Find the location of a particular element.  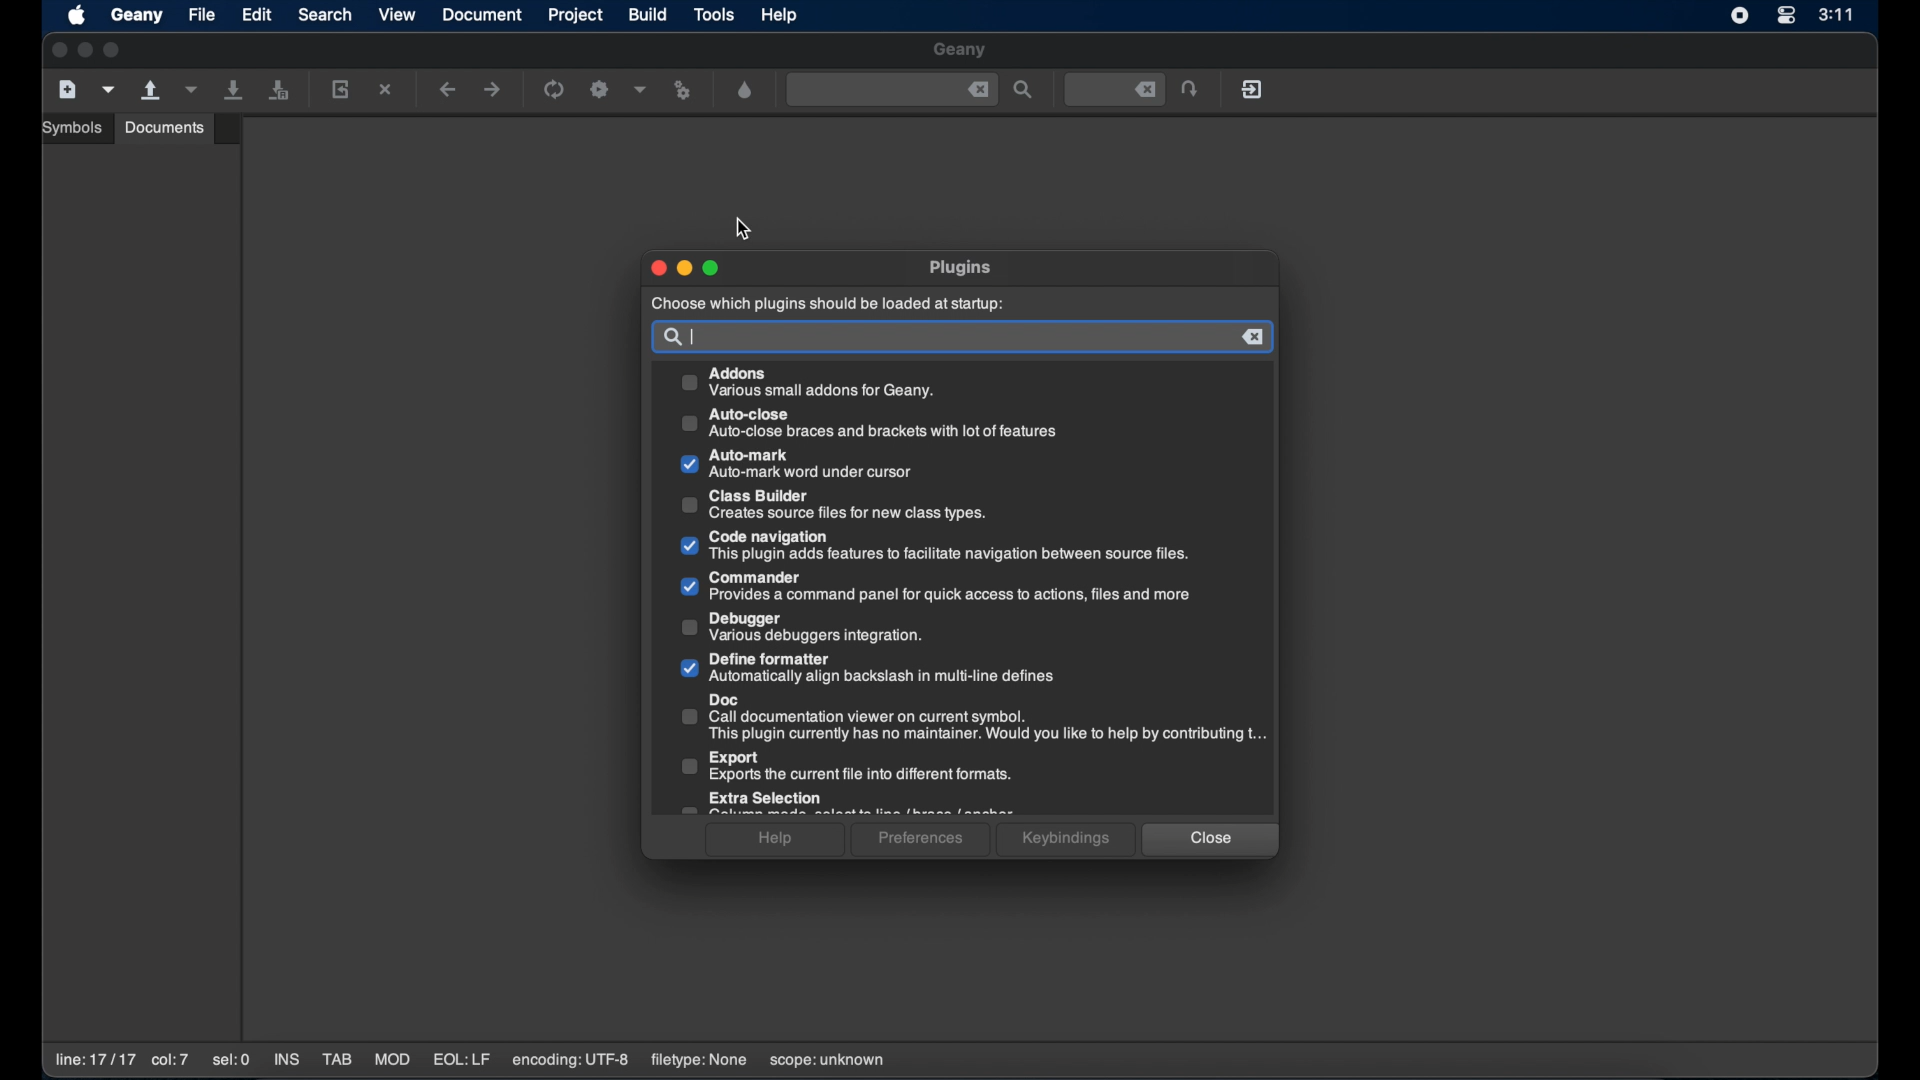

Commander Provides a command panel for quick access to actions, files and more is located at coordinates (950, 587).